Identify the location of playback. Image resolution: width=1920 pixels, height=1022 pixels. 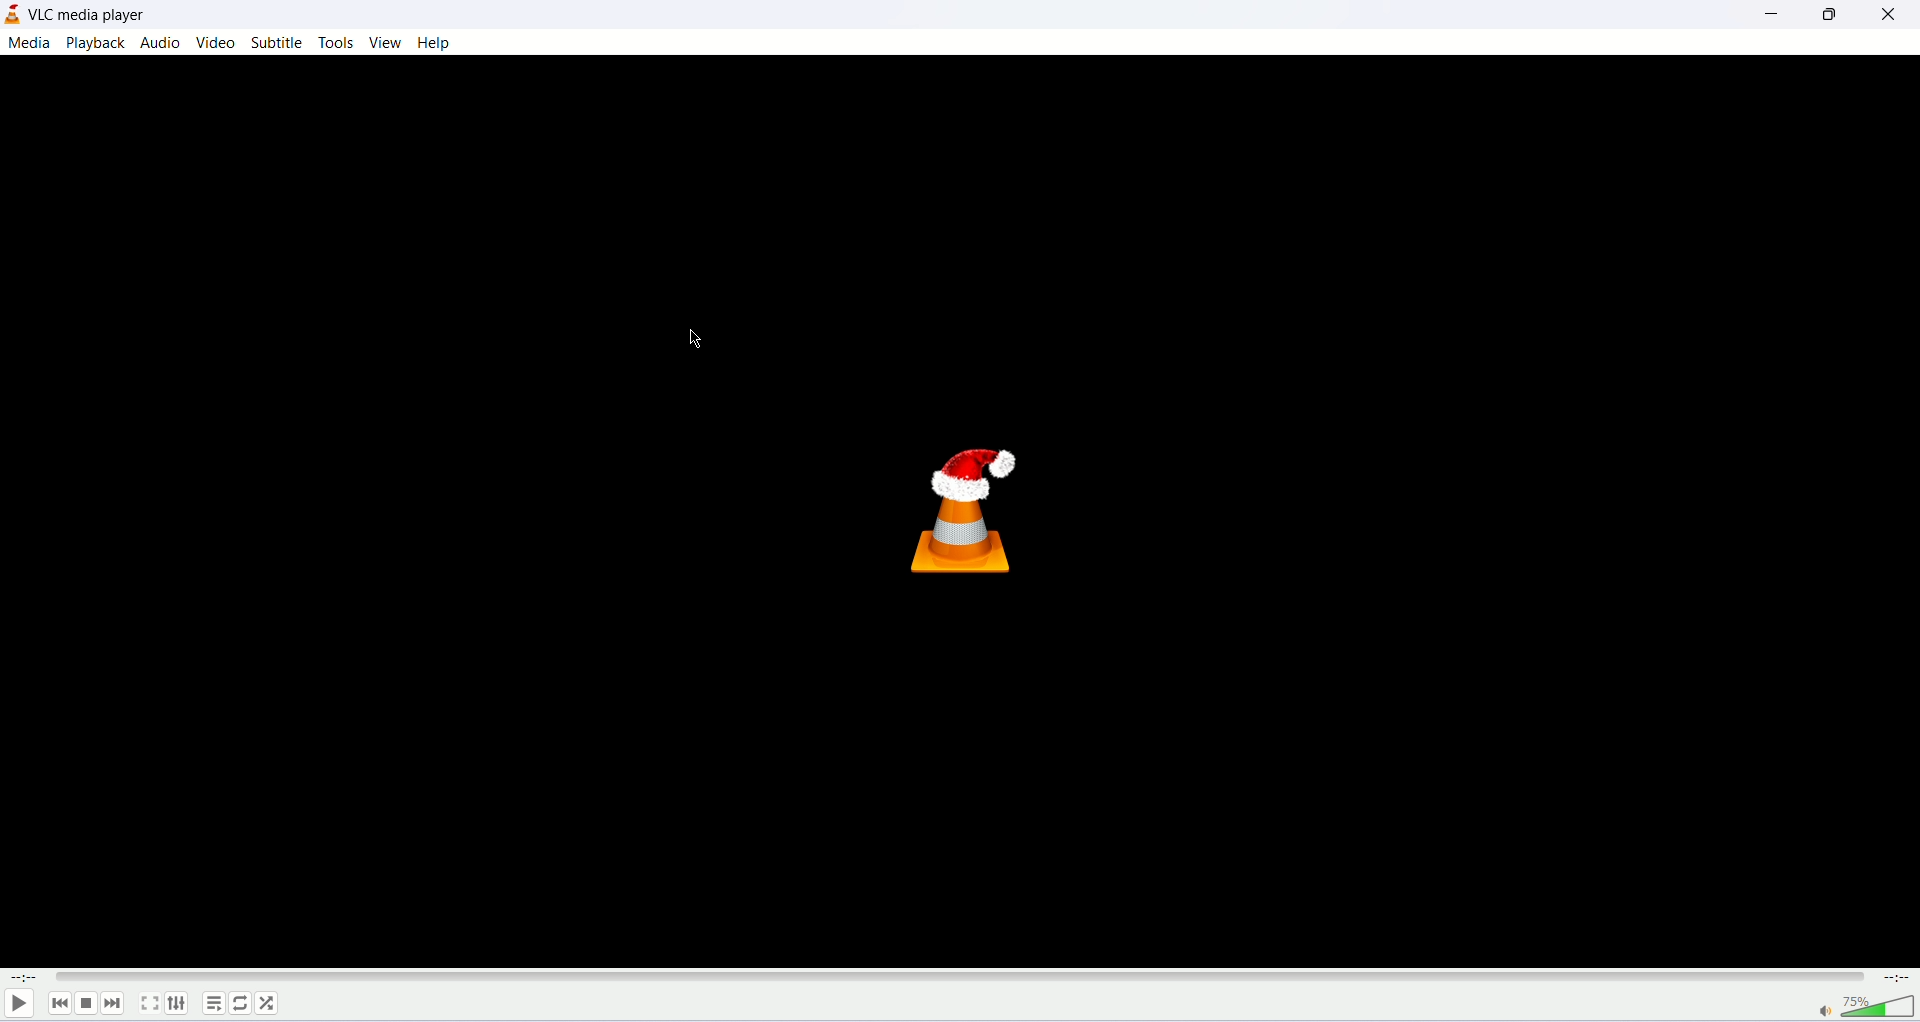
(99, 43).